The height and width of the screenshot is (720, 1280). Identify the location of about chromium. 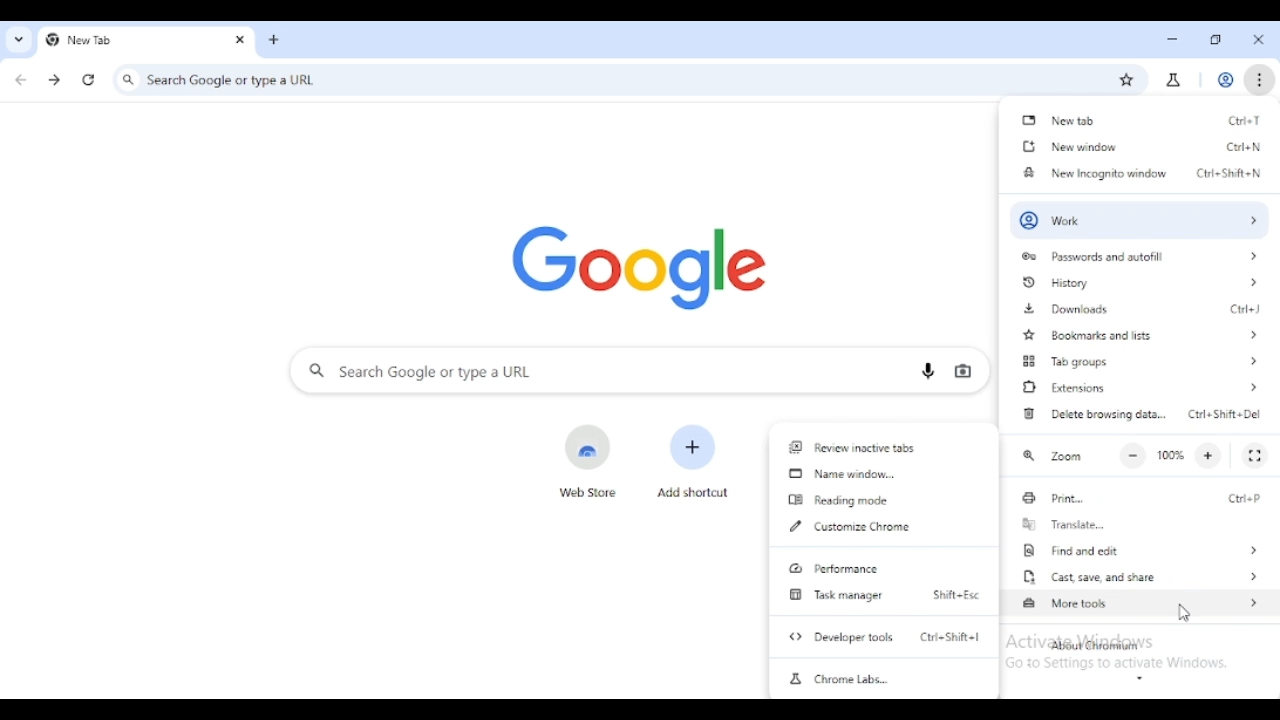
(1096, 644).